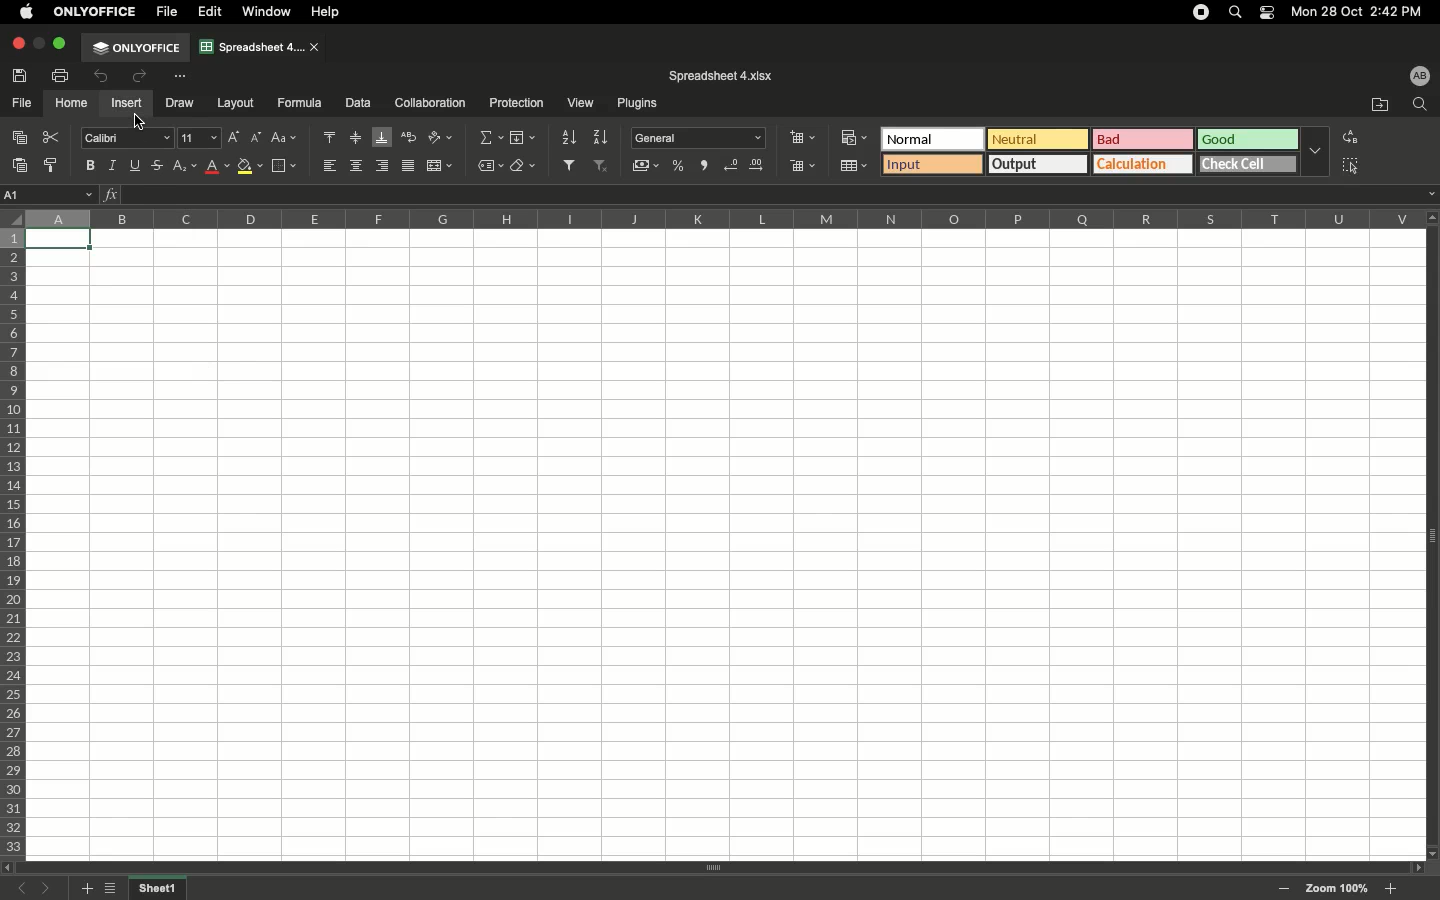 This screenshot has height=900, width=1440. Describe the element at coordinates (219, 167) in the screenshot. I see `Font color` at that location.